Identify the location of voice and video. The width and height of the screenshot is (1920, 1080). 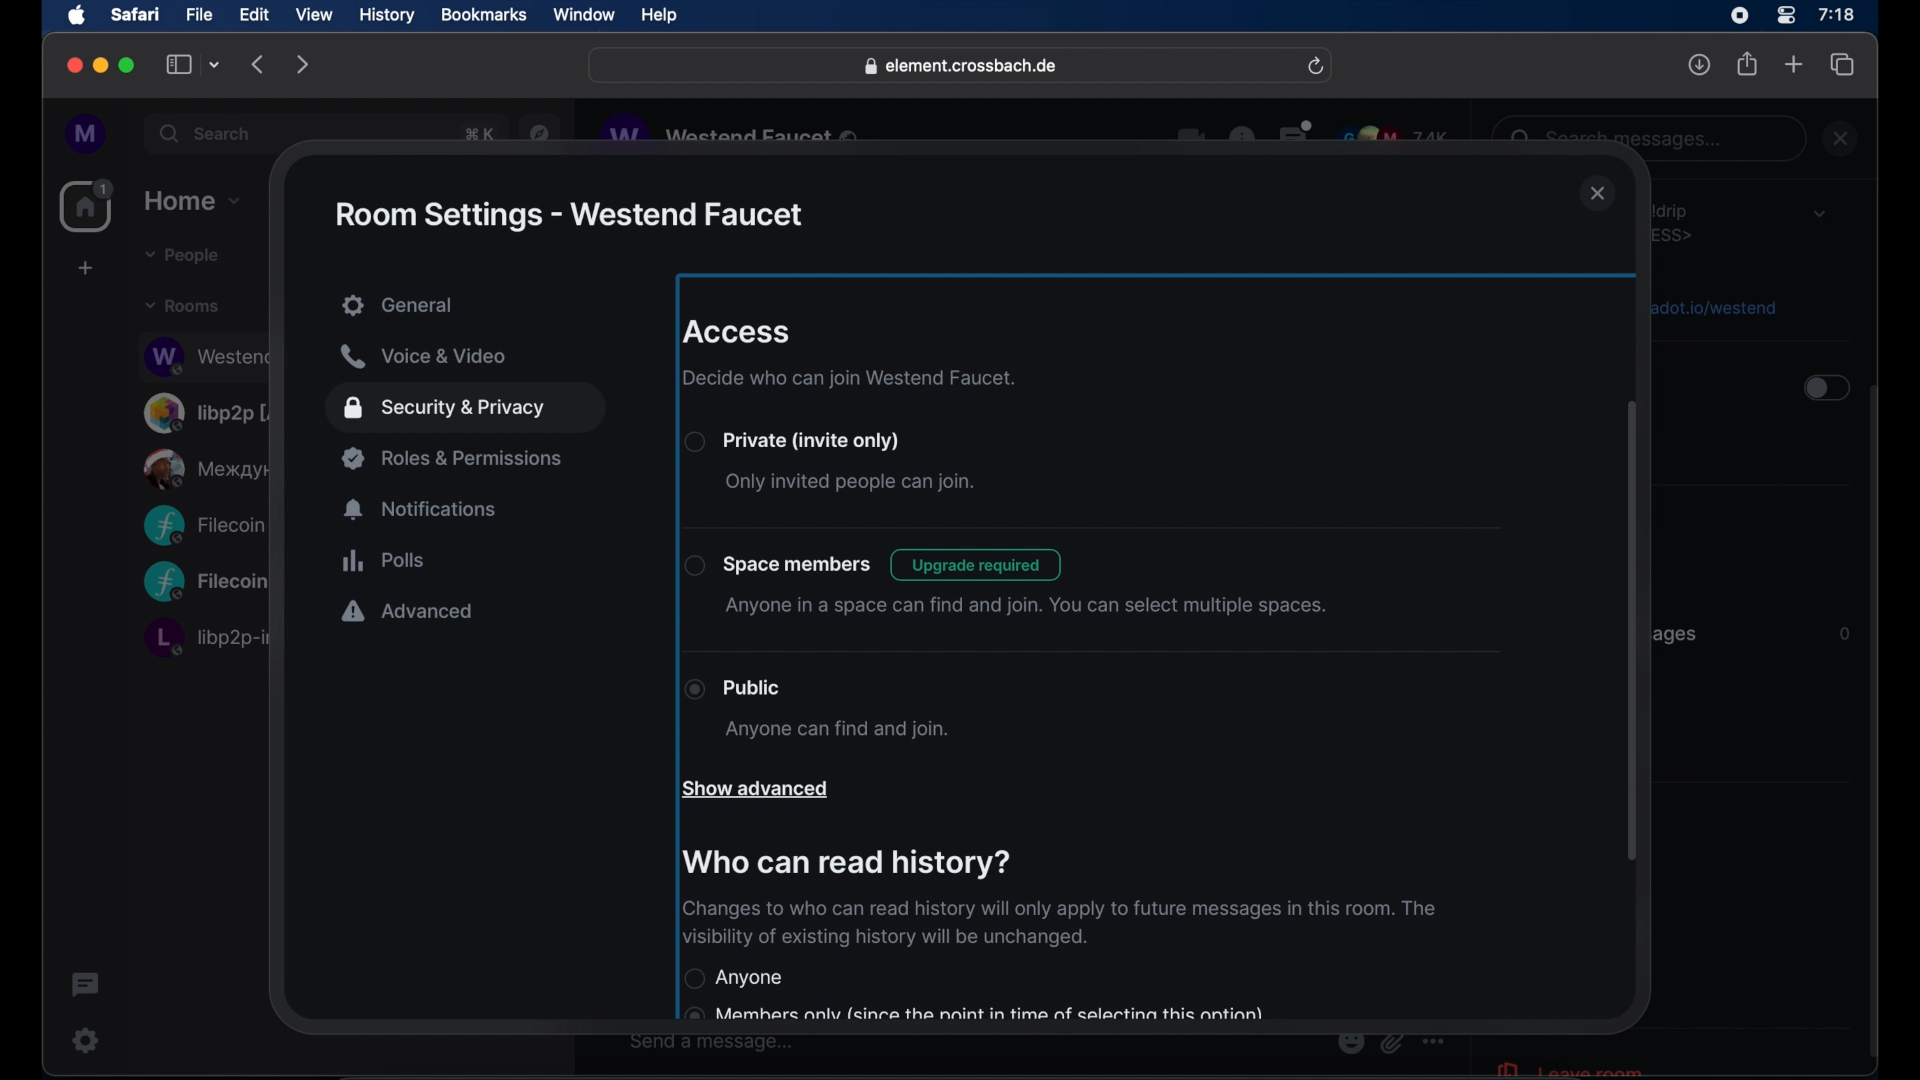
(423, 357).